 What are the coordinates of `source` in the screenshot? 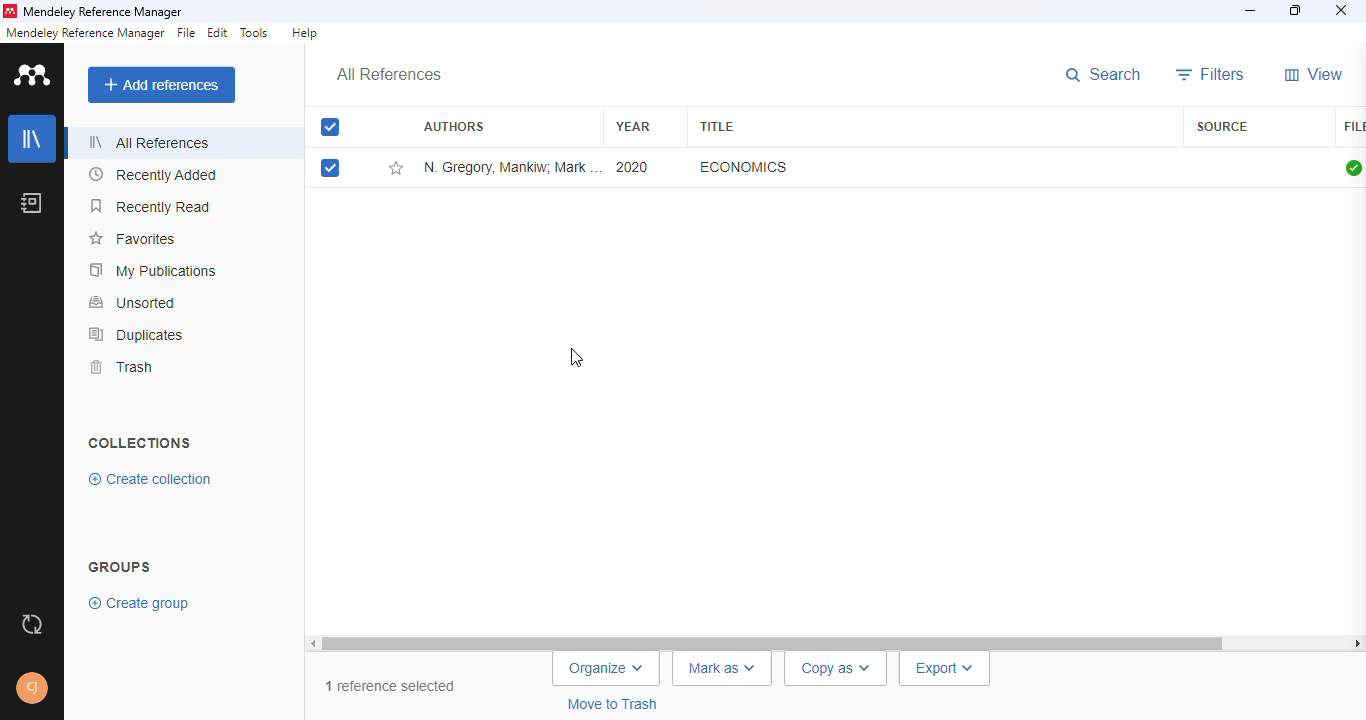 It's located at (1223, 127).